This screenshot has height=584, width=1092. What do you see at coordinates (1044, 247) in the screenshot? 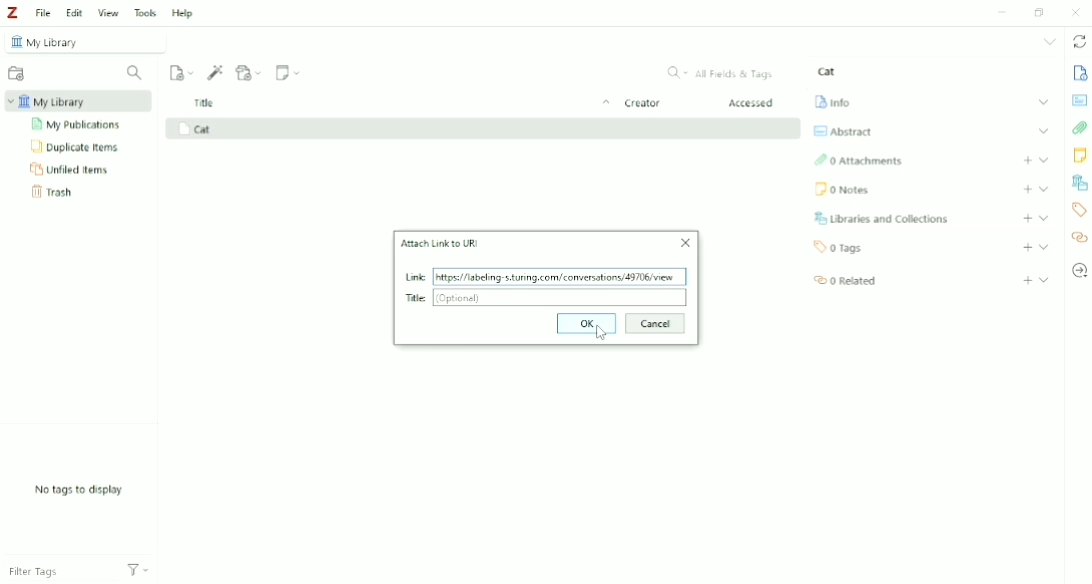
I see `Expand section` at bounding box center [1044, 247].